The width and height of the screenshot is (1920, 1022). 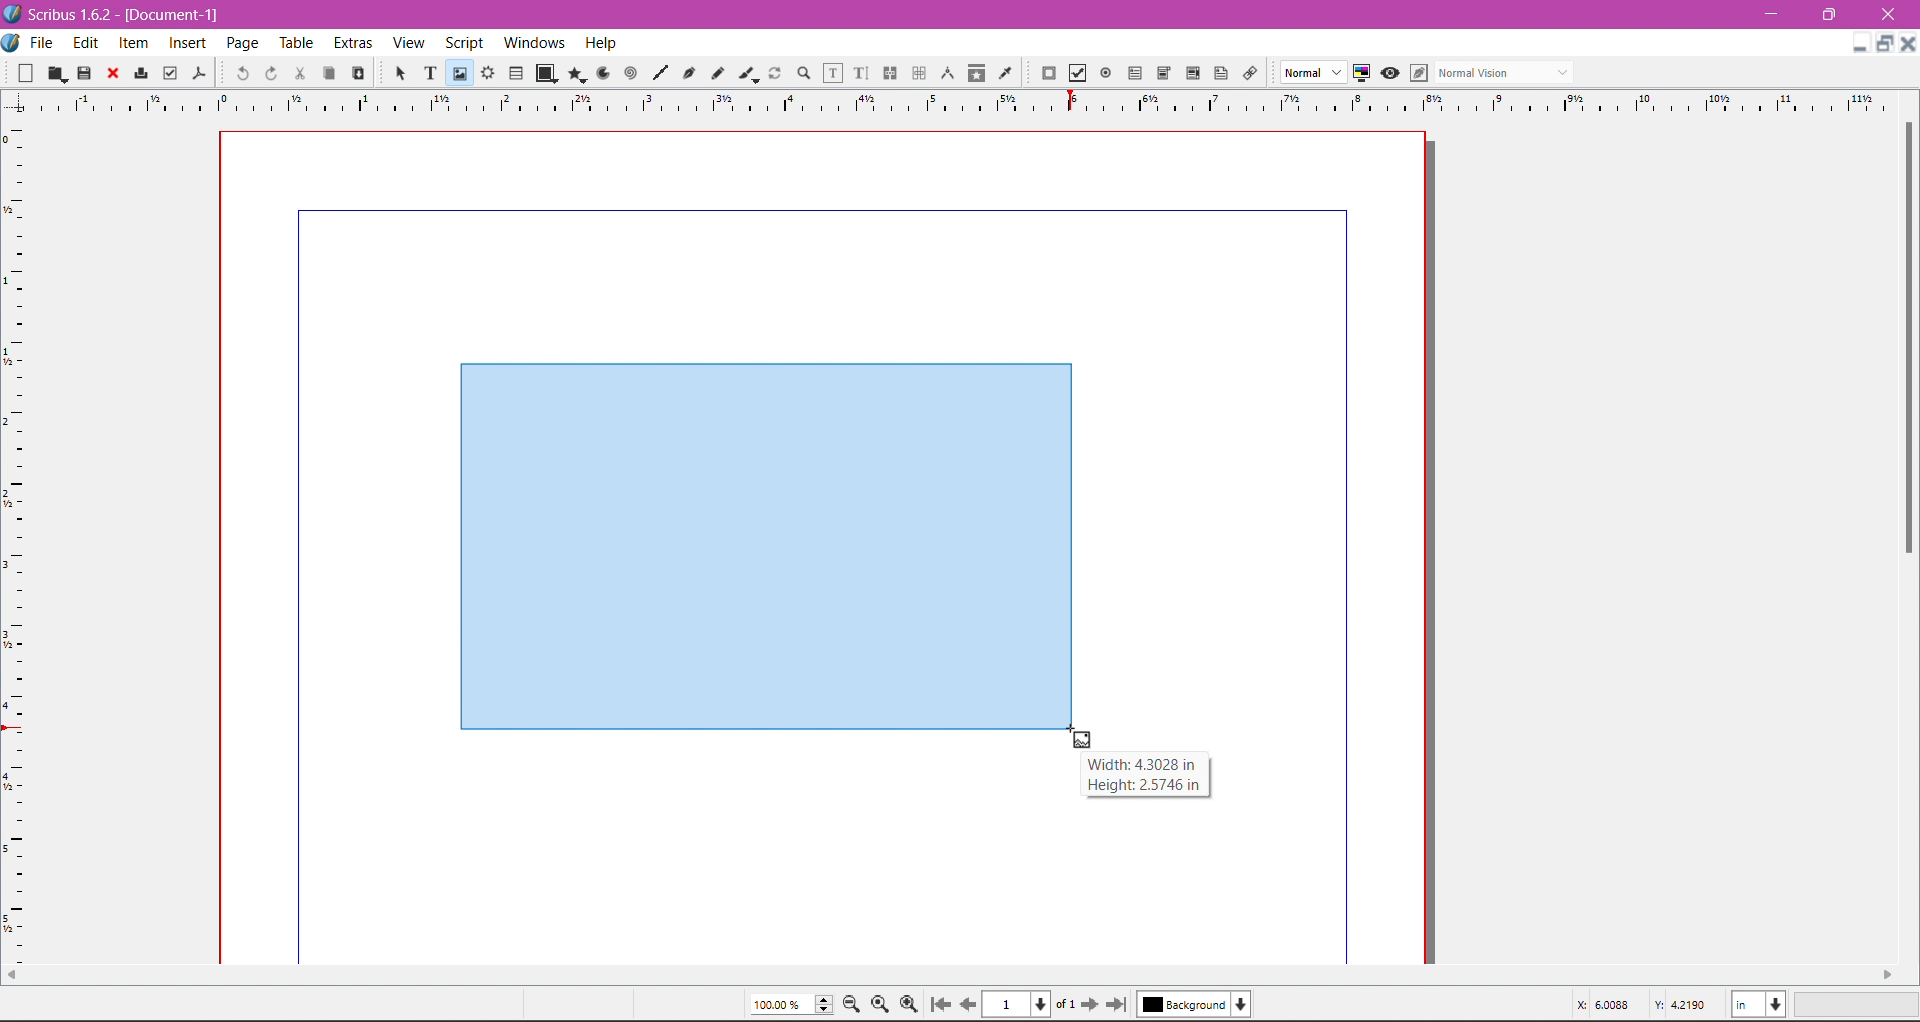 I want to click on , so click(x=1601, y=1004).